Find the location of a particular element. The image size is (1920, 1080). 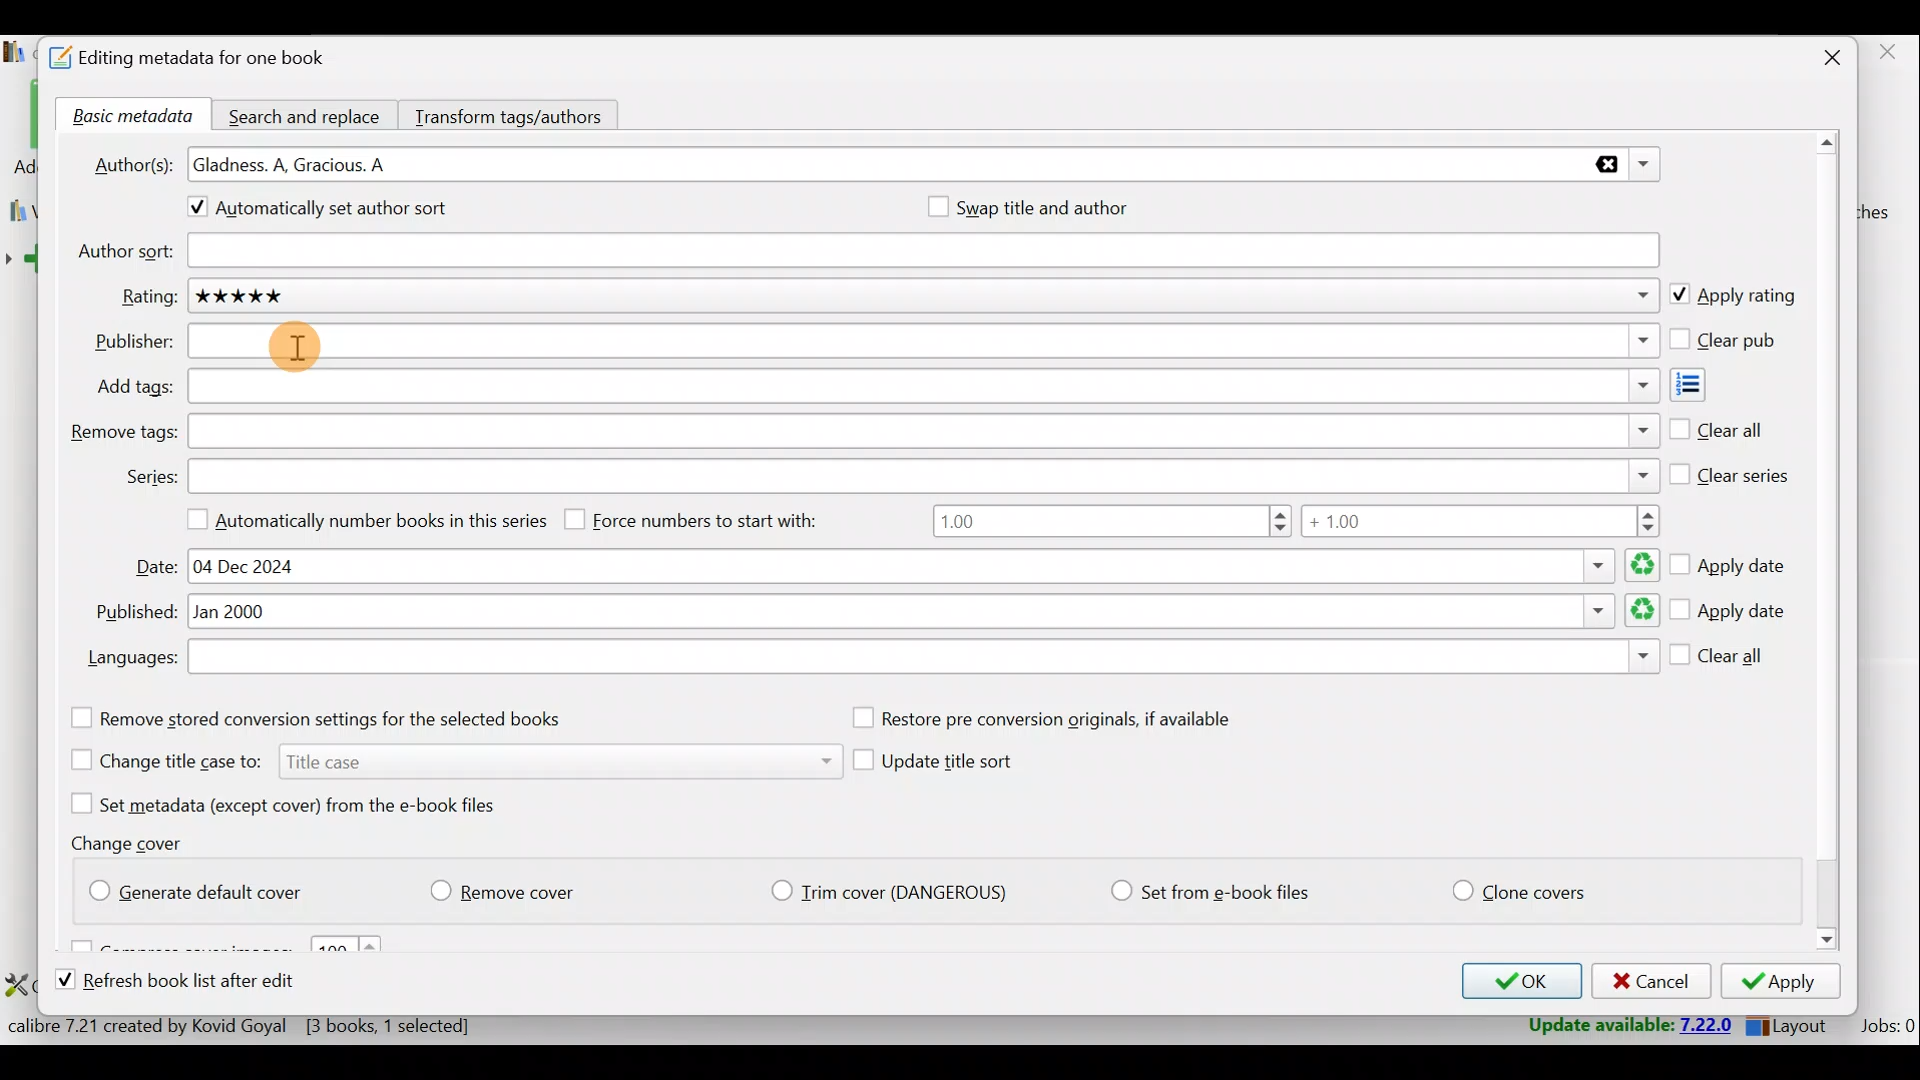

Search and replace is located at coordinates (307, 114).